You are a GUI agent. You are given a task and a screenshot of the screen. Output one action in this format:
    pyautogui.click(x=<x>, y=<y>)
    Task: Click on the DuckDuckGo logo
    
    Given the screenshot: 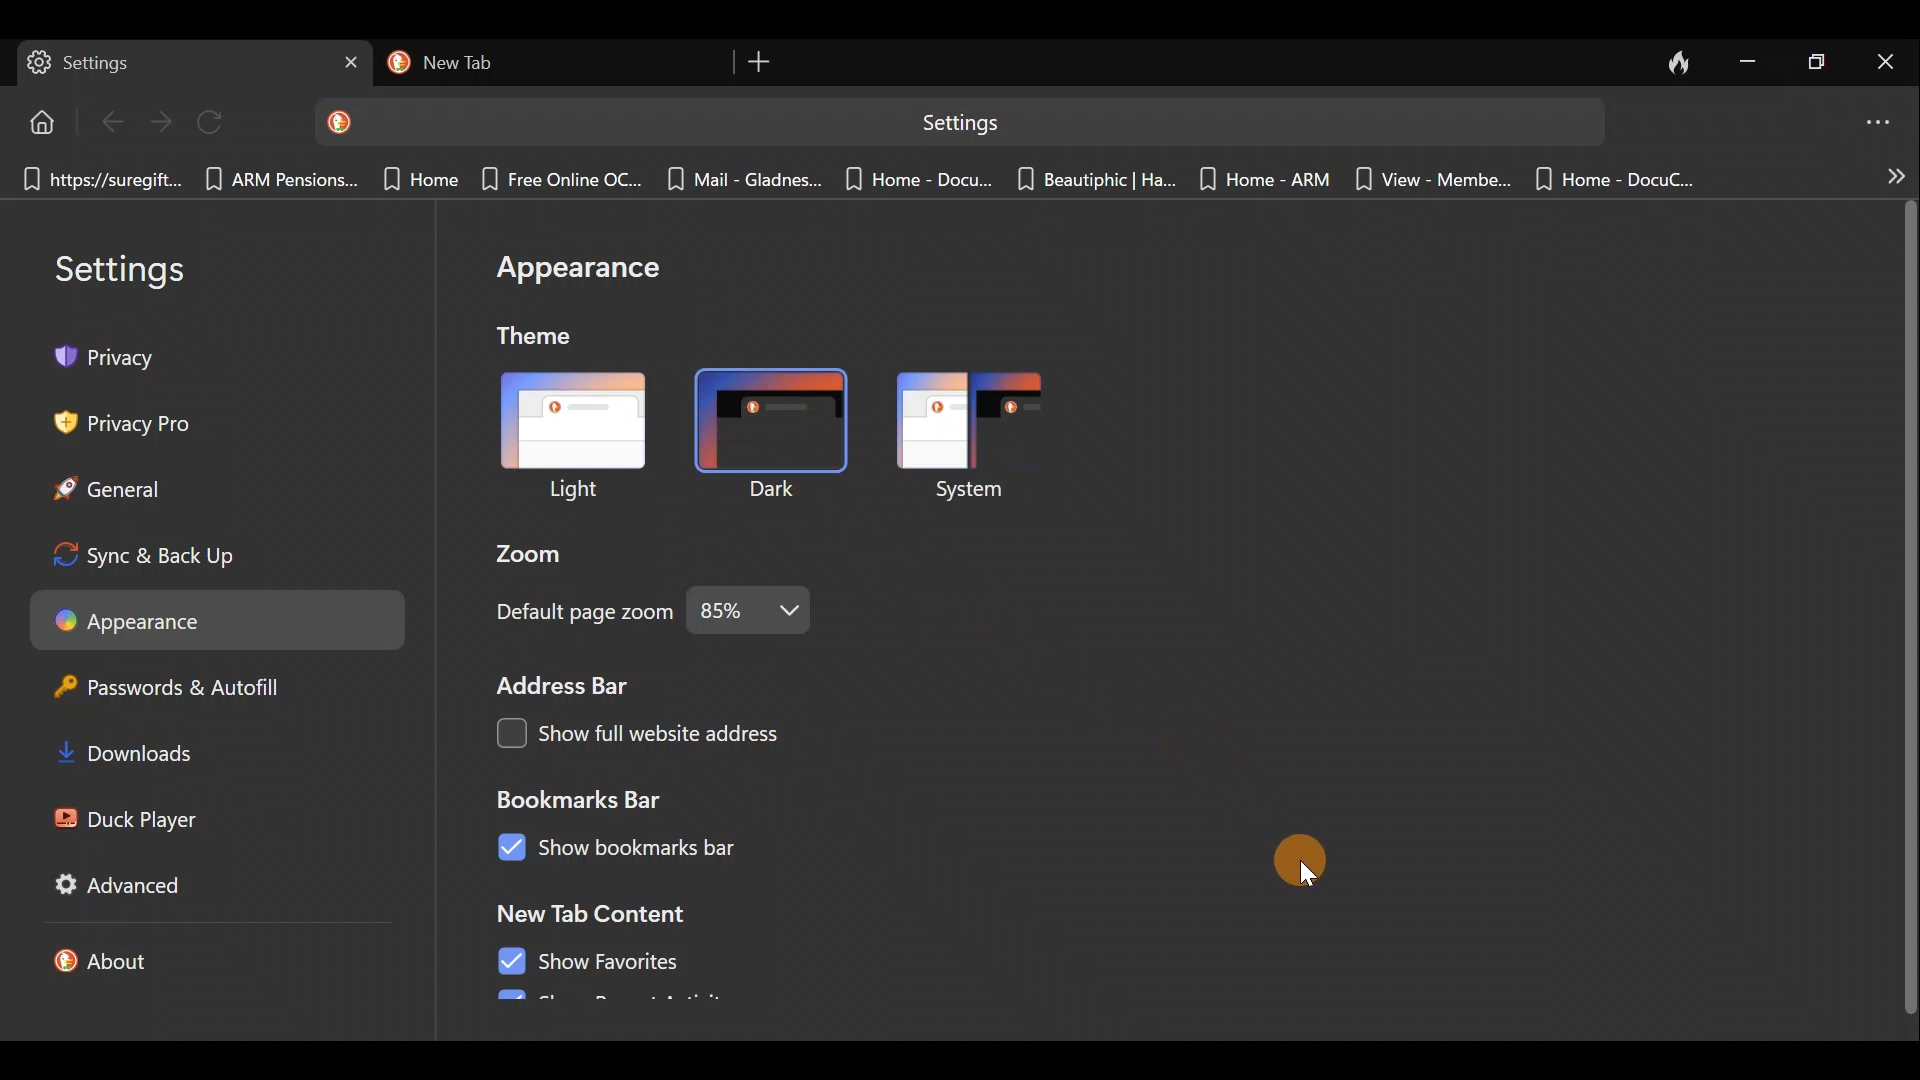 What is the action you would take?
    pyautogui.click(x=345, y=121)
    